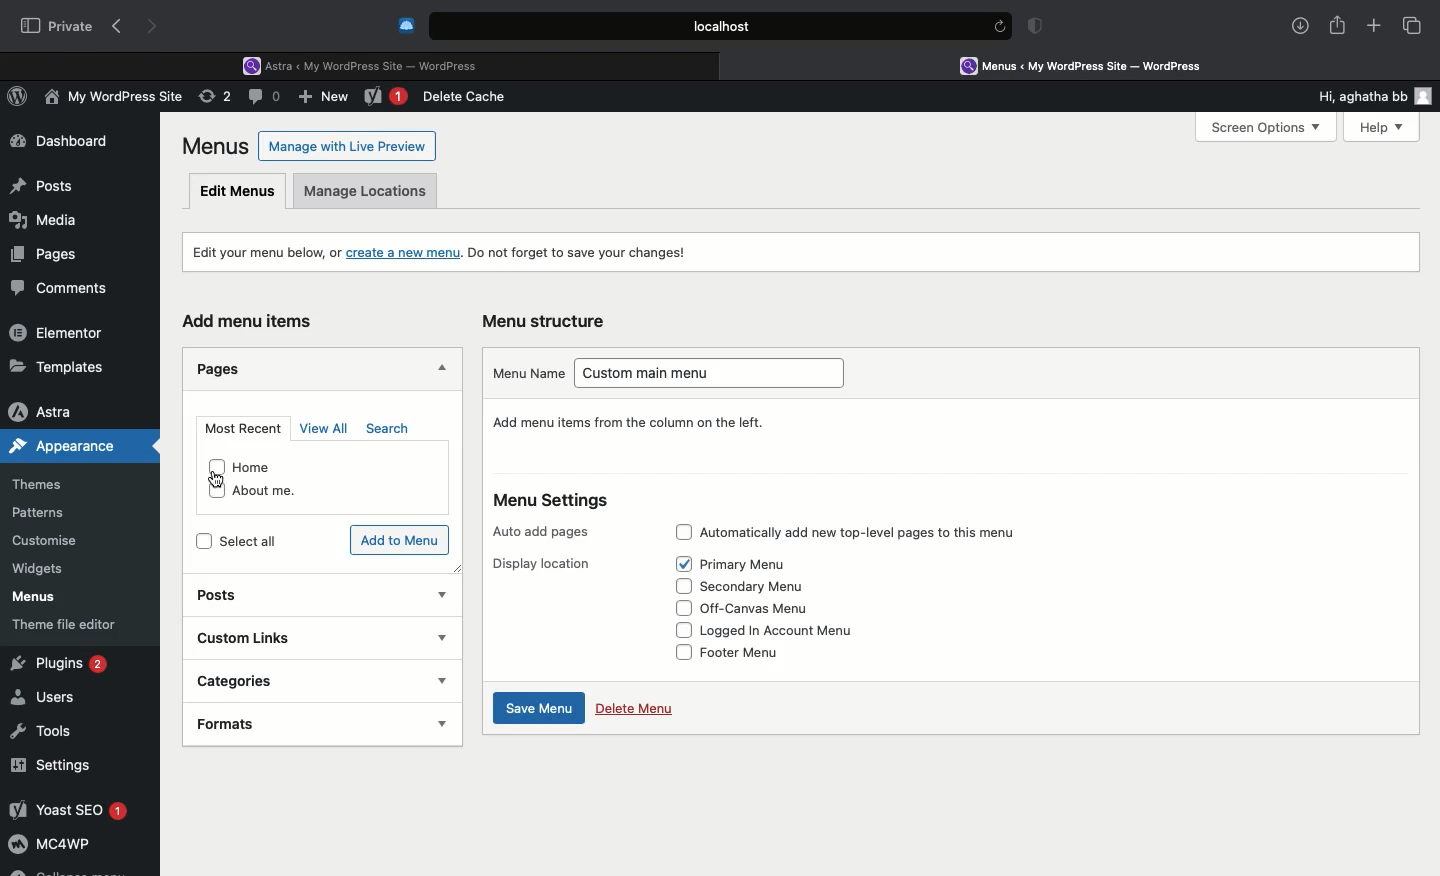 The height and width of the screenshot is (876, 1440). Describe the element at coordinates (81, 446) in the screenshot. I see `Appearance` at that location.